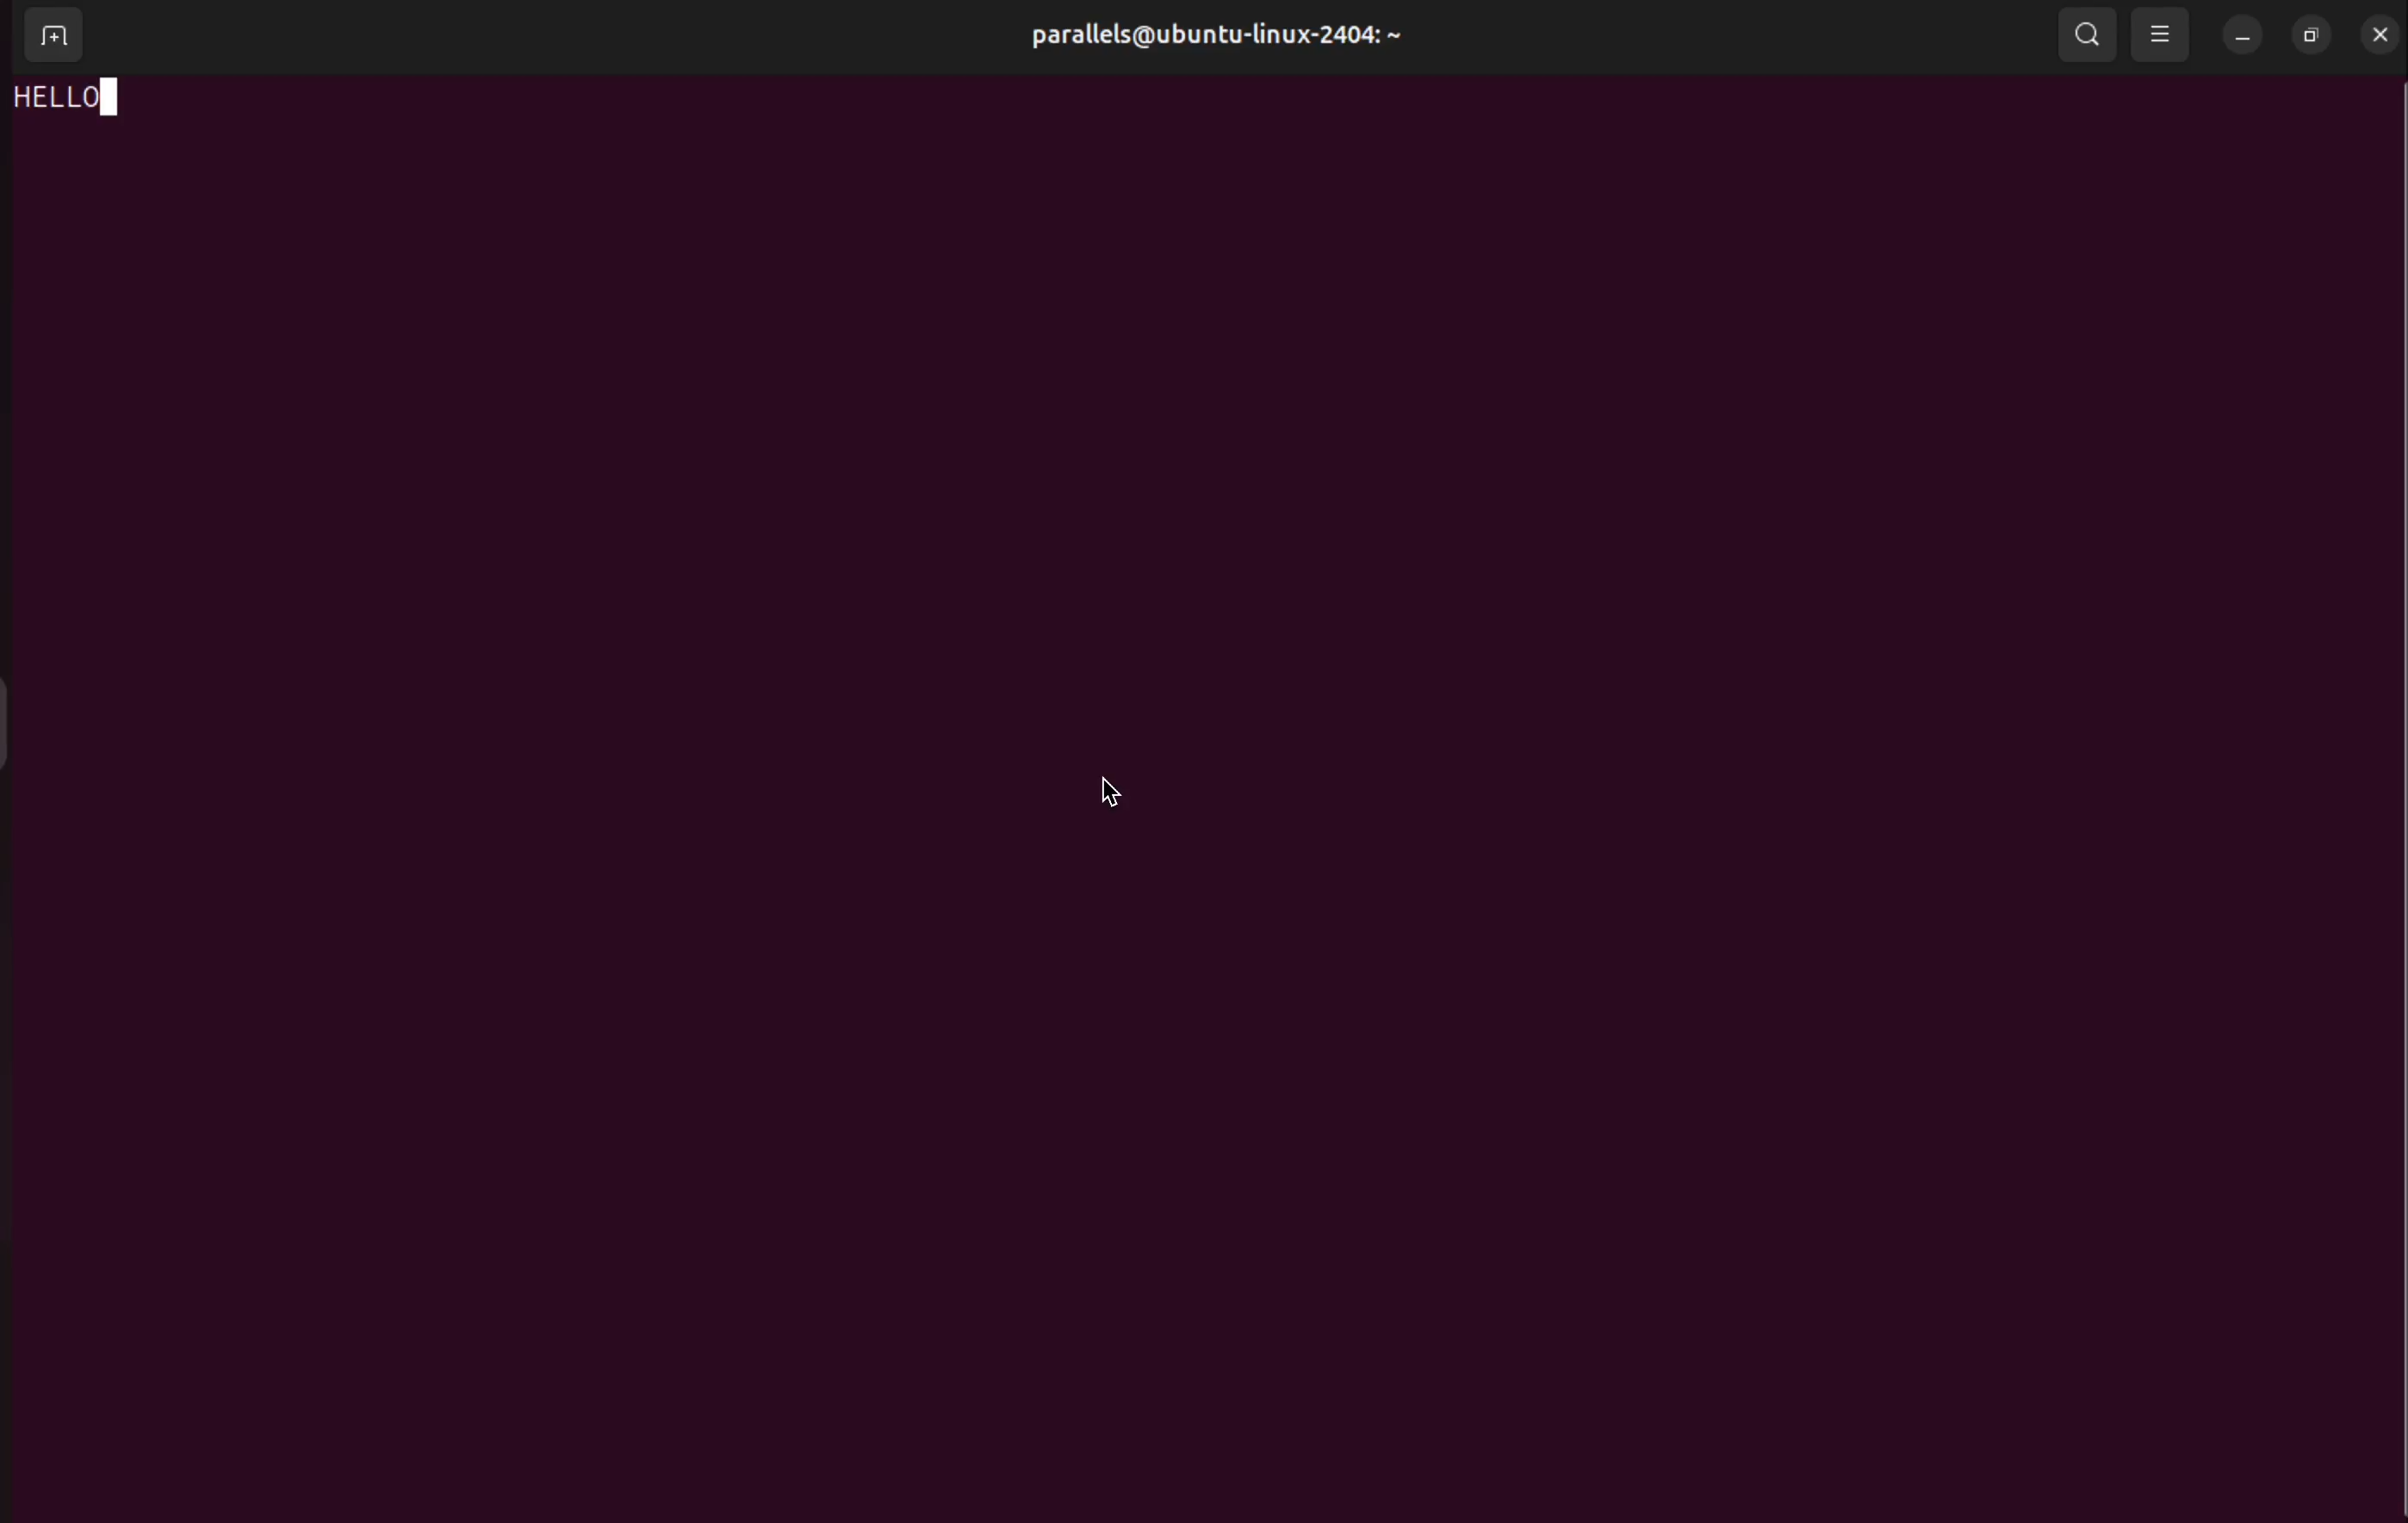 This screenshot has width=2408, height=1523. I want to click on minimize, so click(2244, 35).